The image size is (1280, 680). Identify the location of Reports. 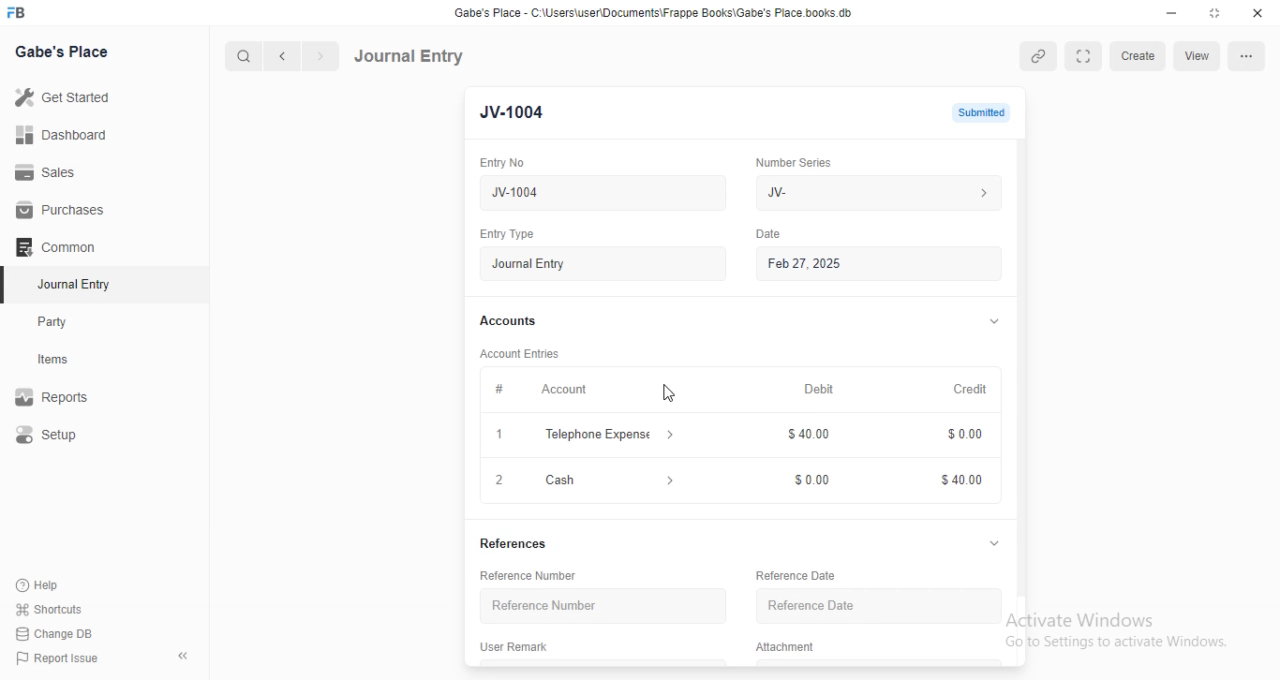
(53, 394).